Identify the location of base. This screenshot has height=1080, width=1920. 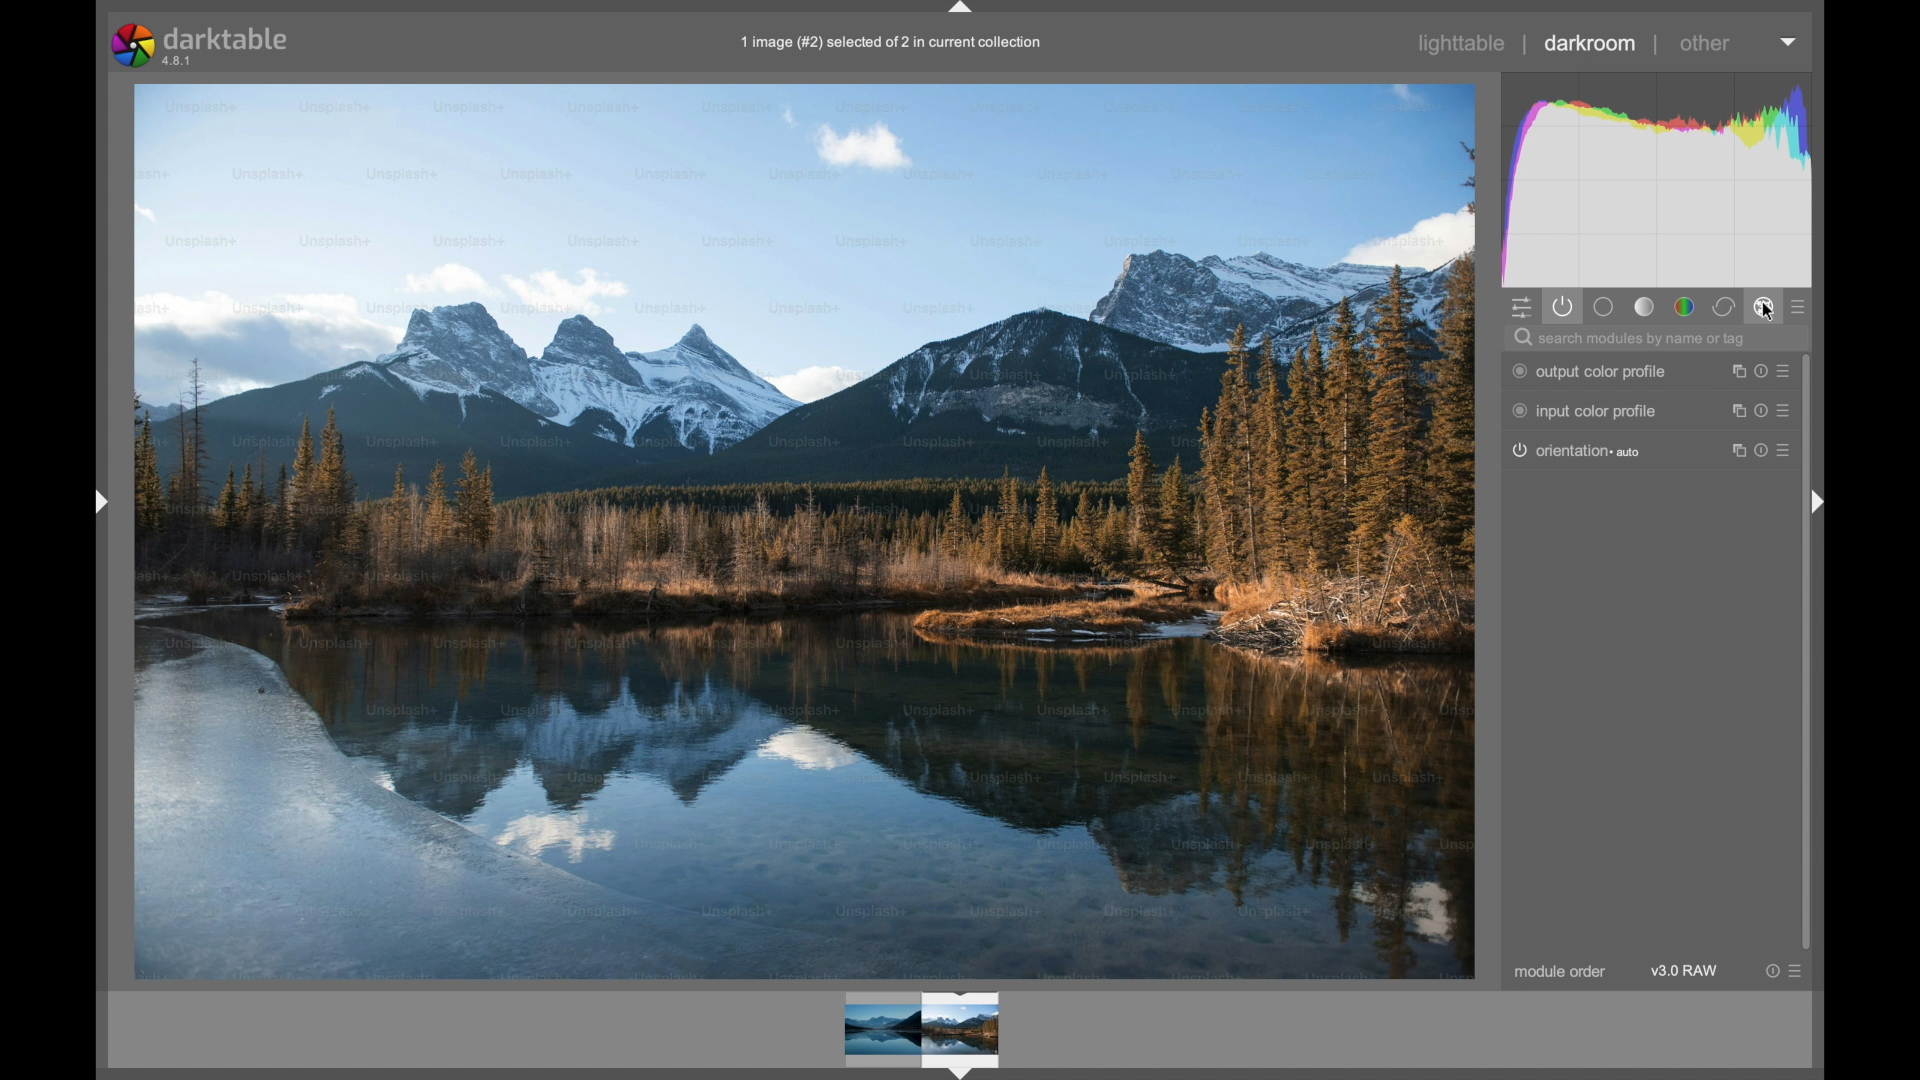
(1602, 307).